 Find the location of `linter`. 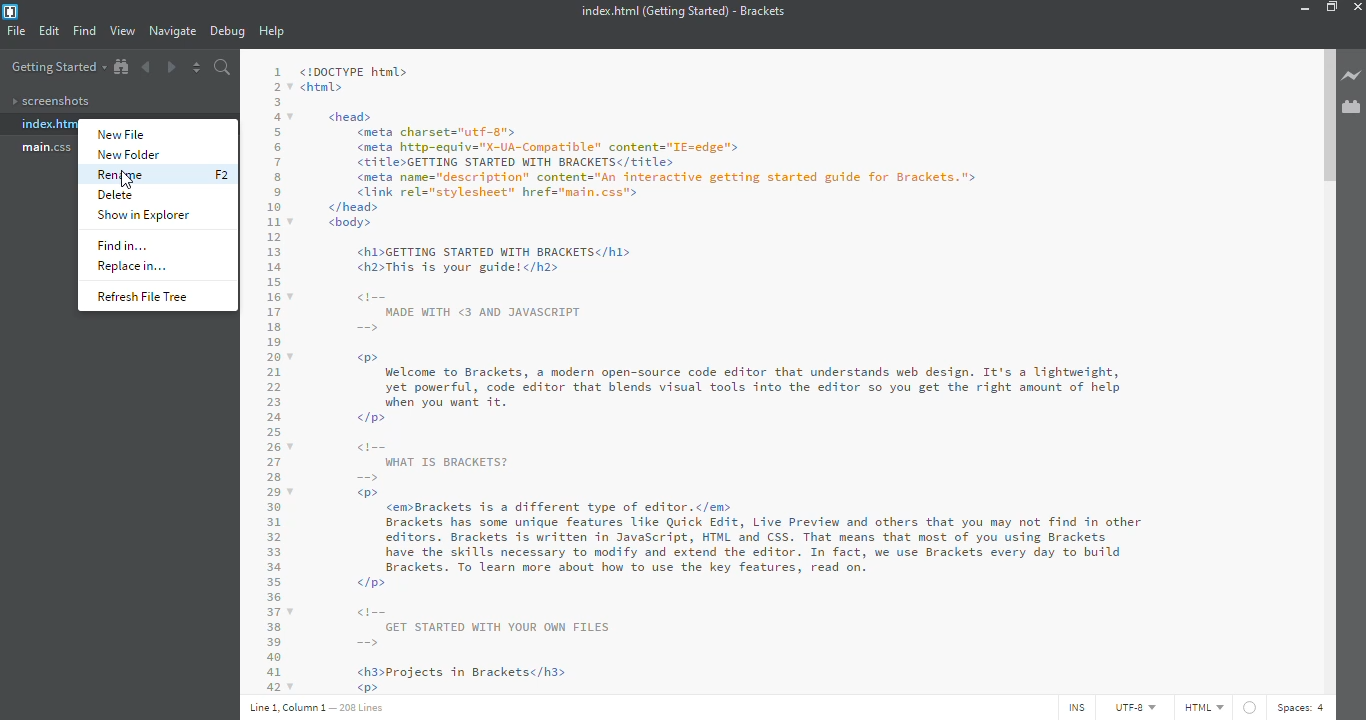

linter is located at coordinates (1249, 707).